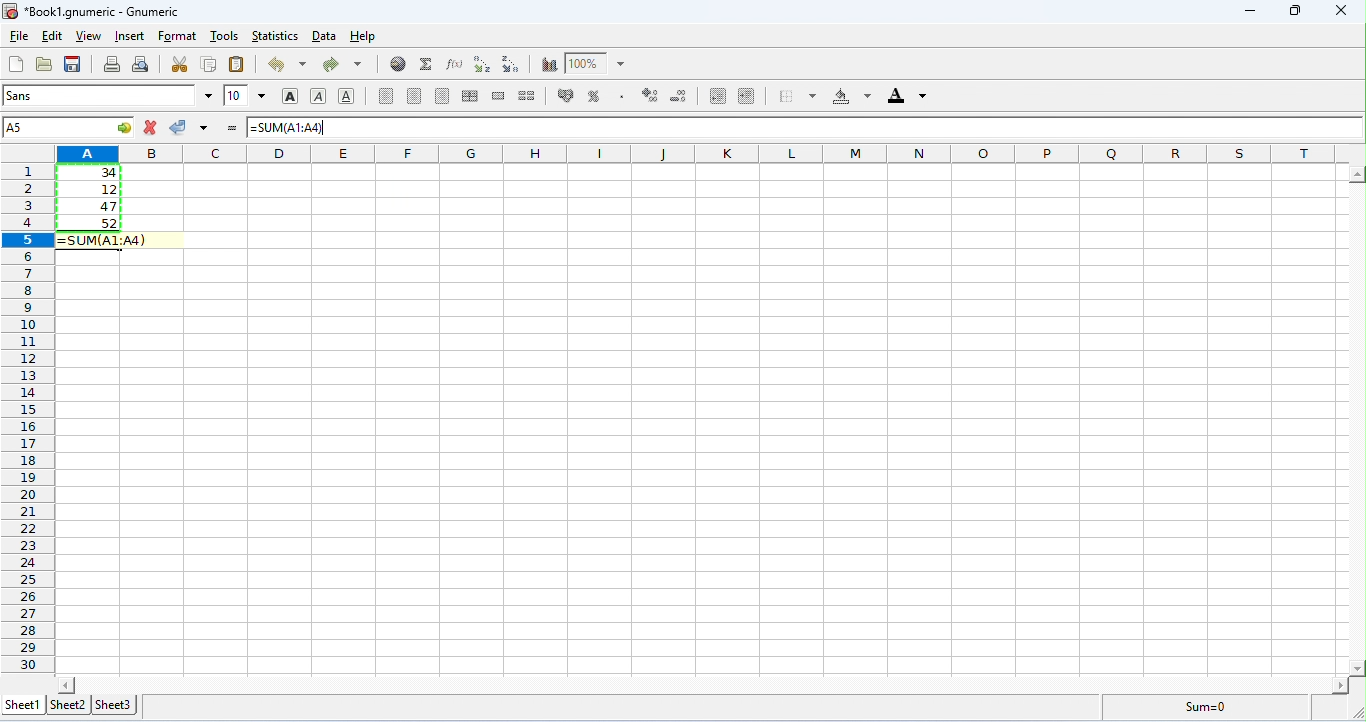 This screenshot has width=1366, height=722. I want to click on decrease decimal, so click(650, 95).